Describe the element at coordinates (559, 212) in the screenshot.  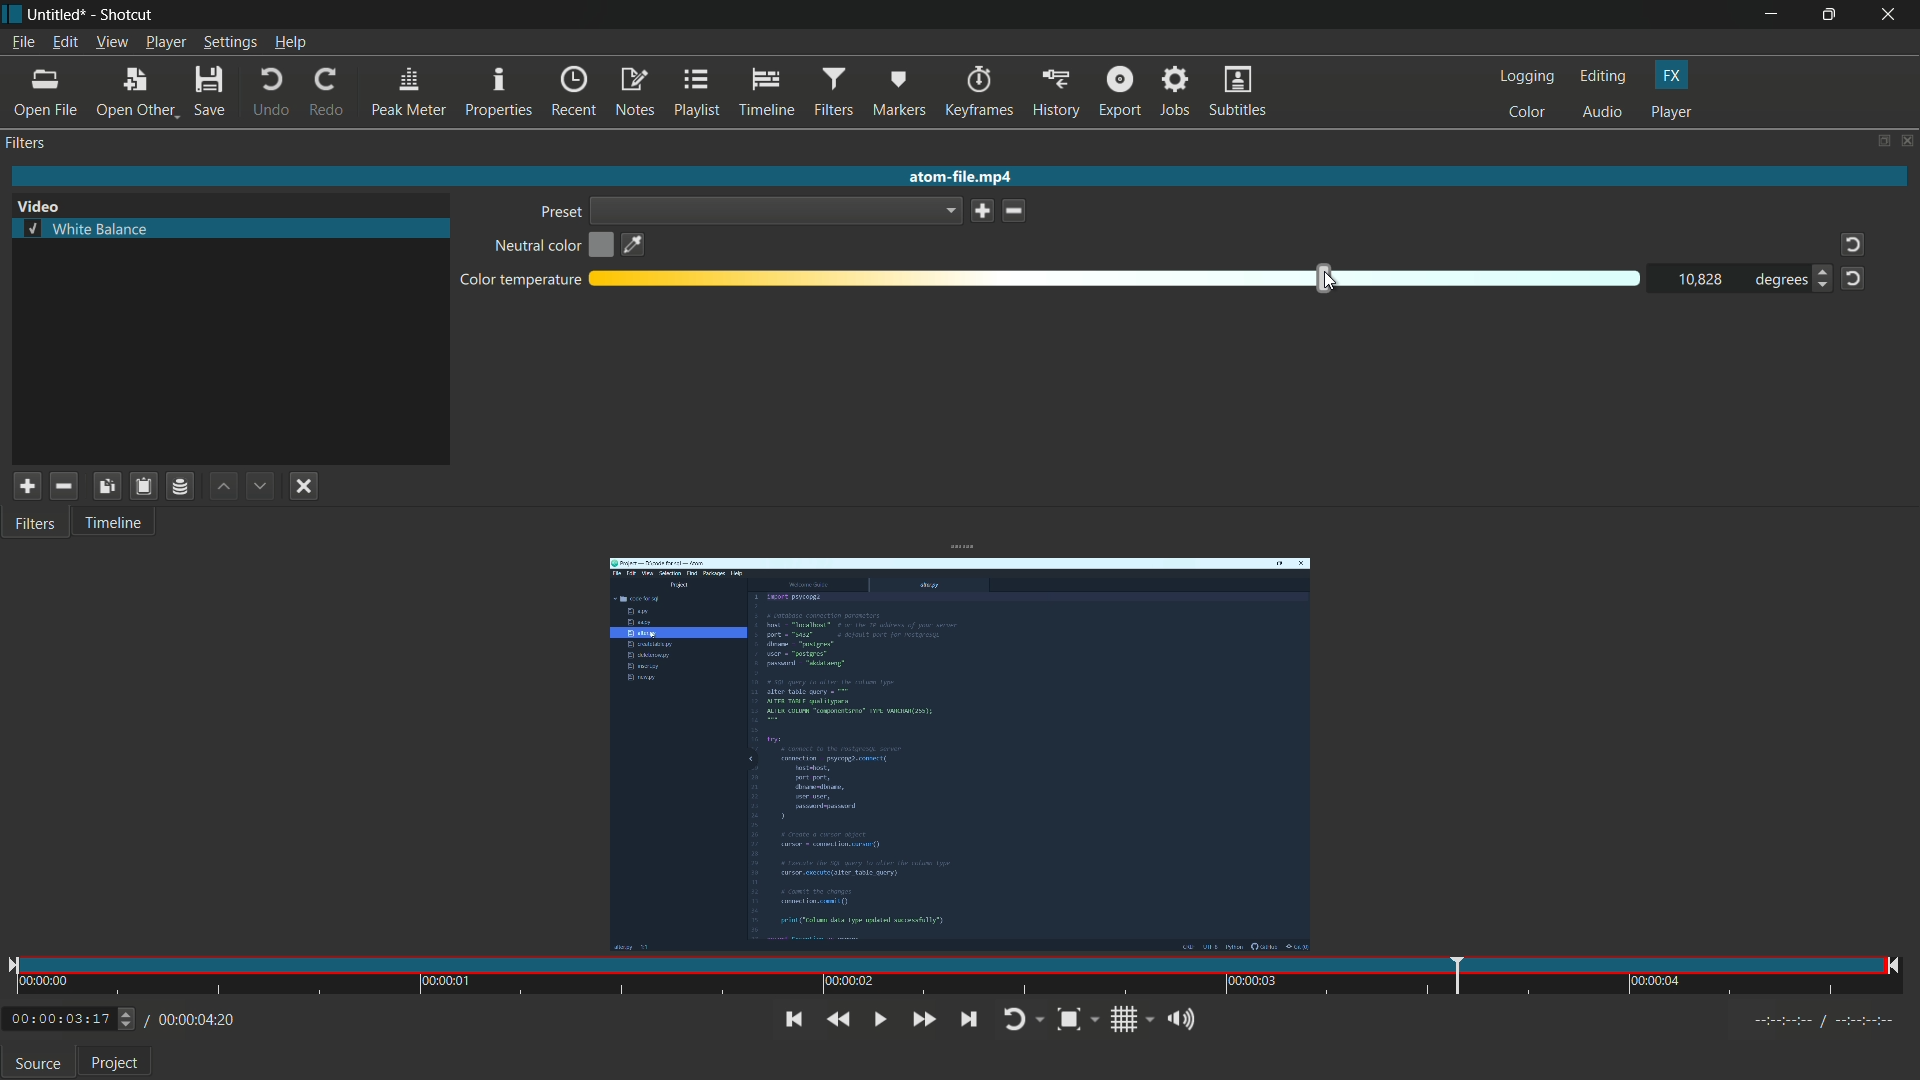
I see `preset` at that location.